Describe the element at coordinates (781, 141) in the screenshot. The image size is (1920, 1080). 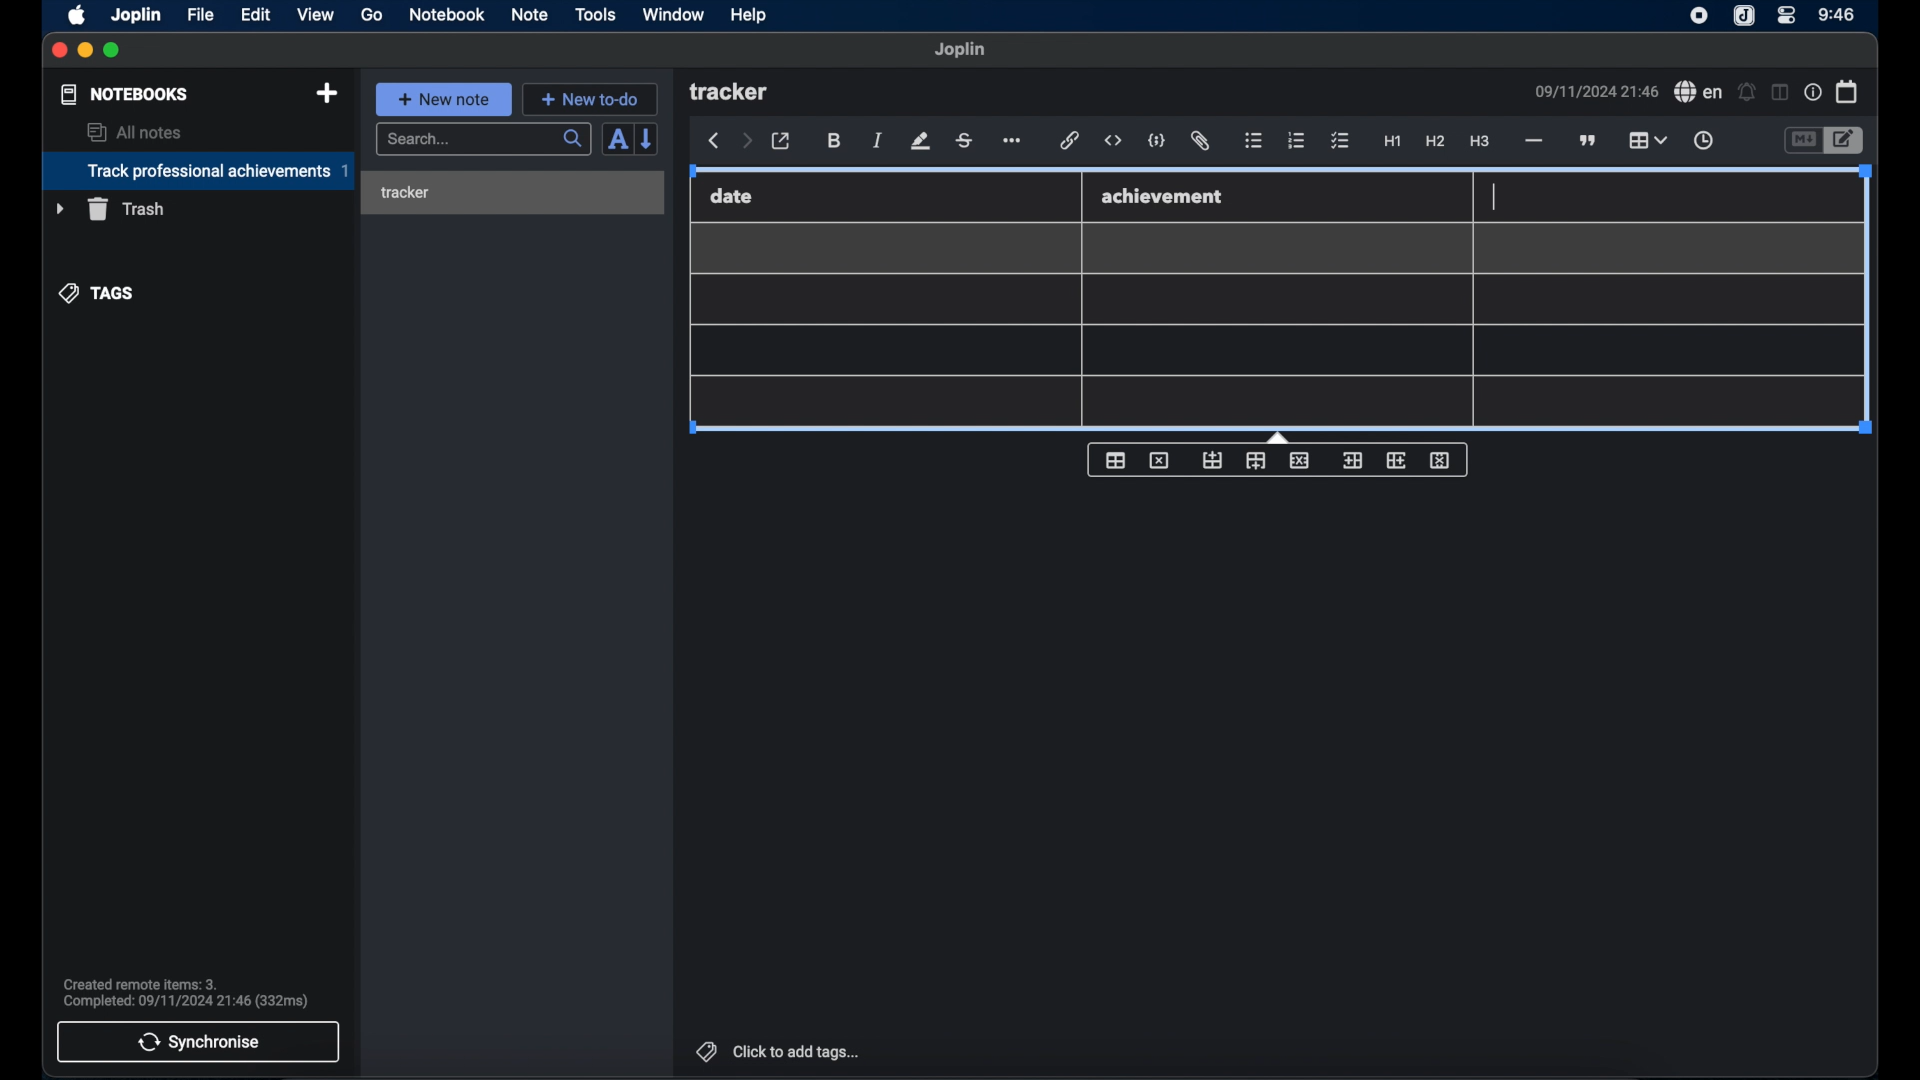
I see `toggle external editor` at that location.